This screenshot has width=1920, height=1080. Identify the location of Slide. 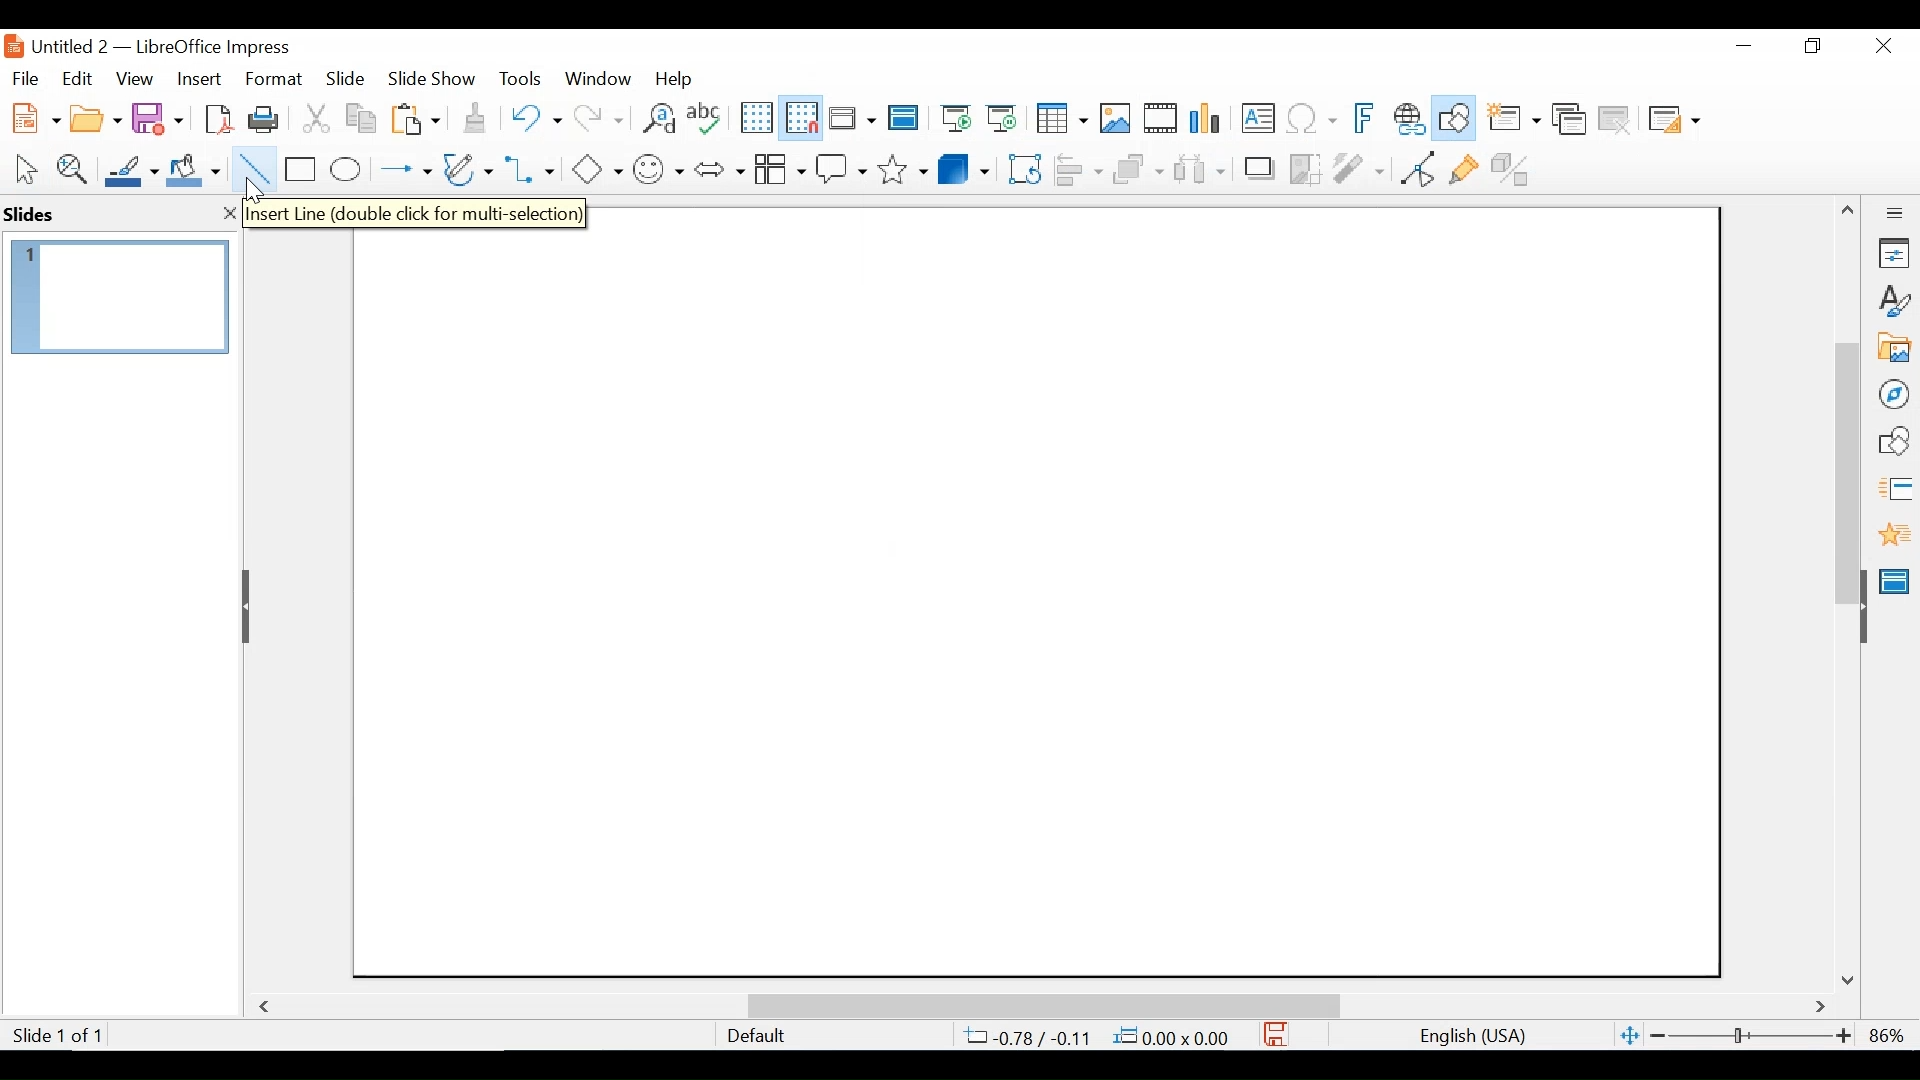
(346, 77).